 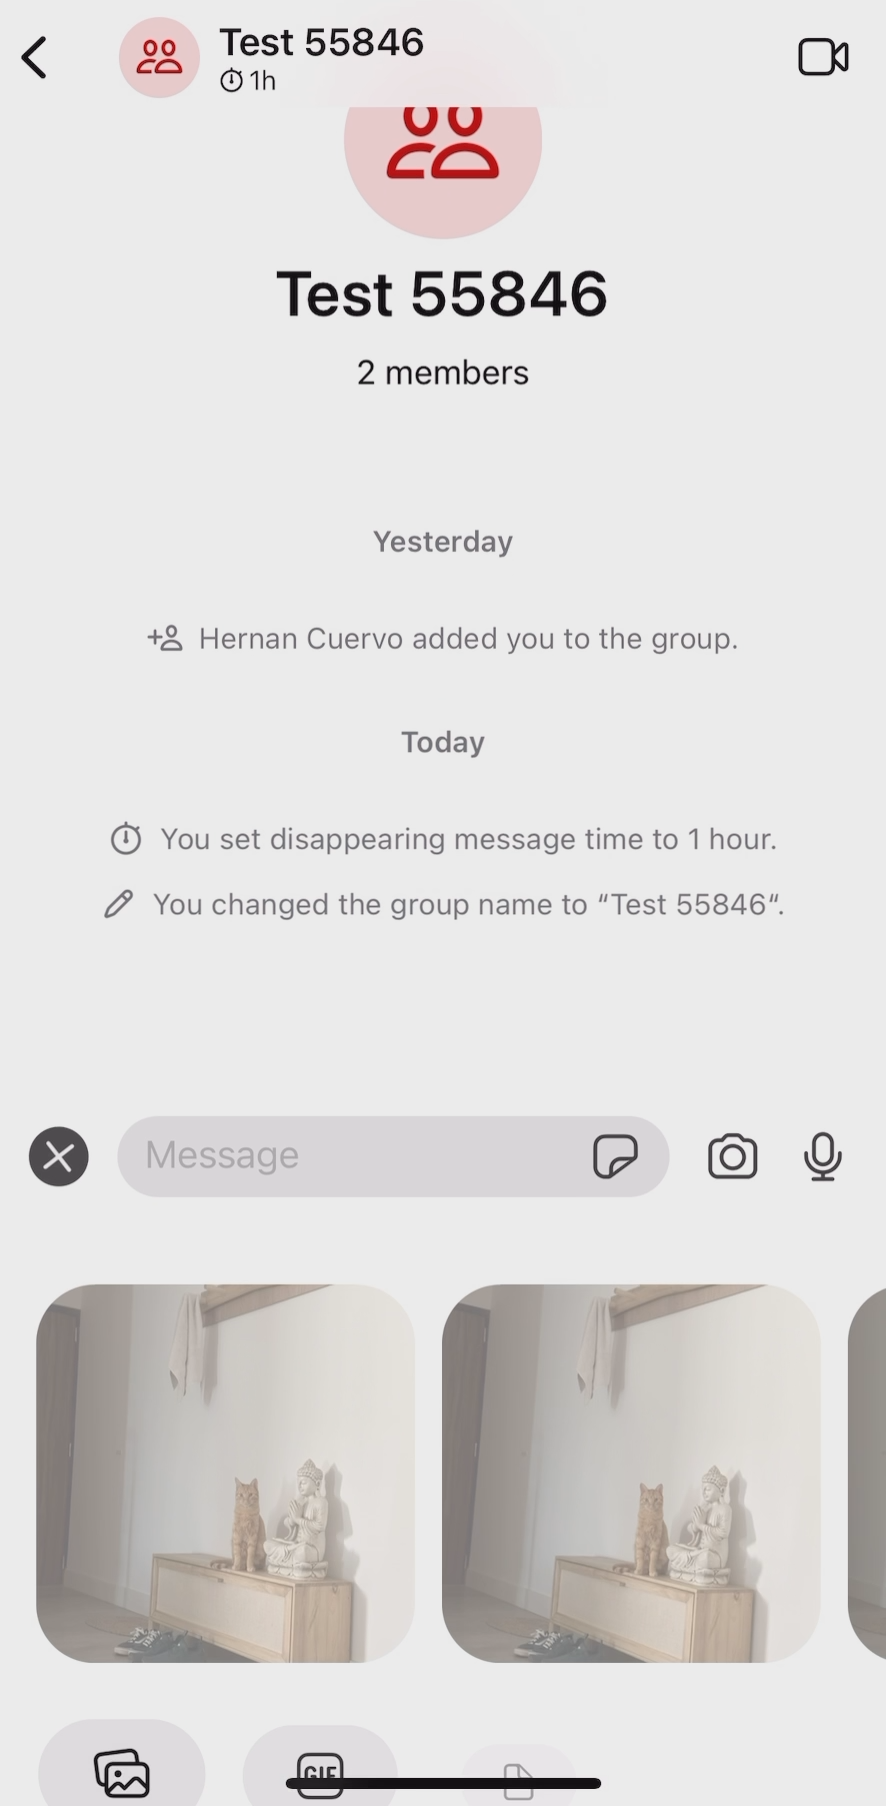 What do you see at coordinates (122, 1756) in the screenshot?
I see `images button` at bounding box center [122, 1756].